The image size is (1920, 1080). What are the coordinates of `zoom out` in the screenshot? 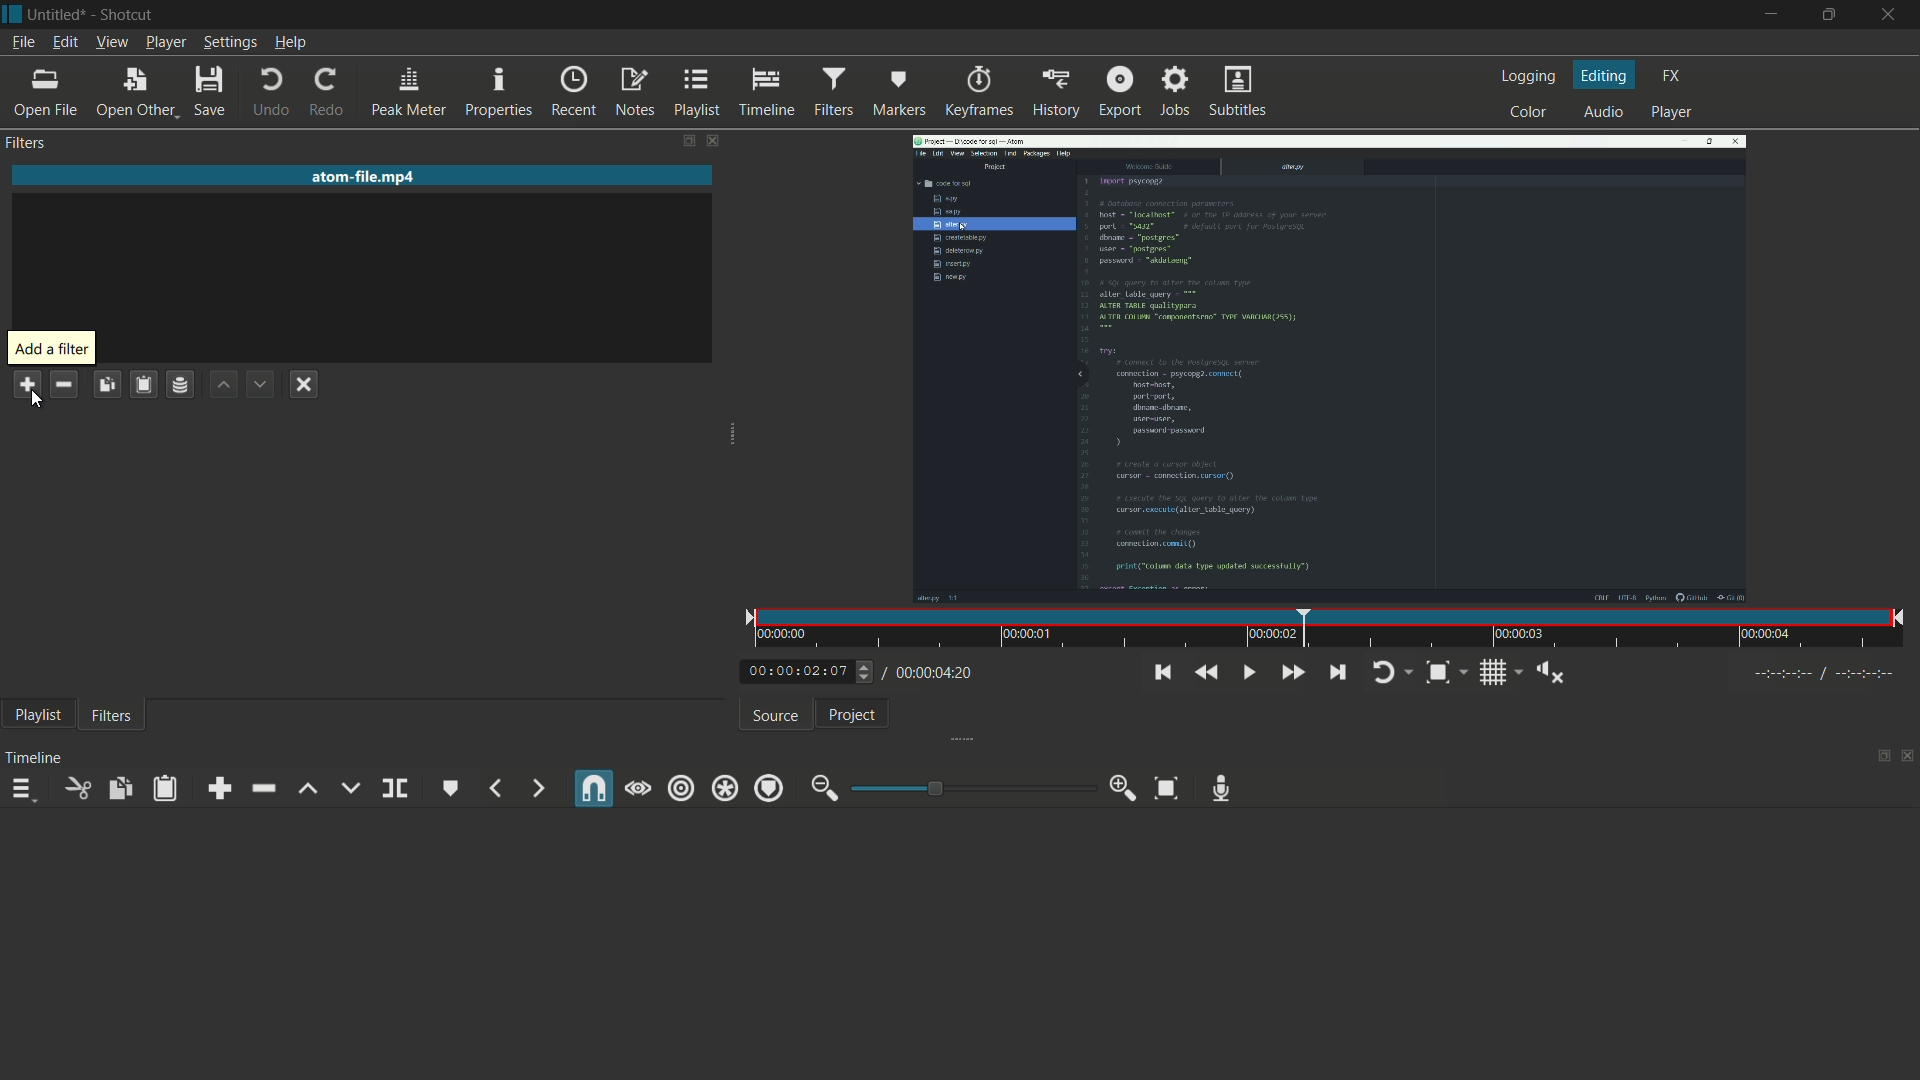 It's located at (825, 789).